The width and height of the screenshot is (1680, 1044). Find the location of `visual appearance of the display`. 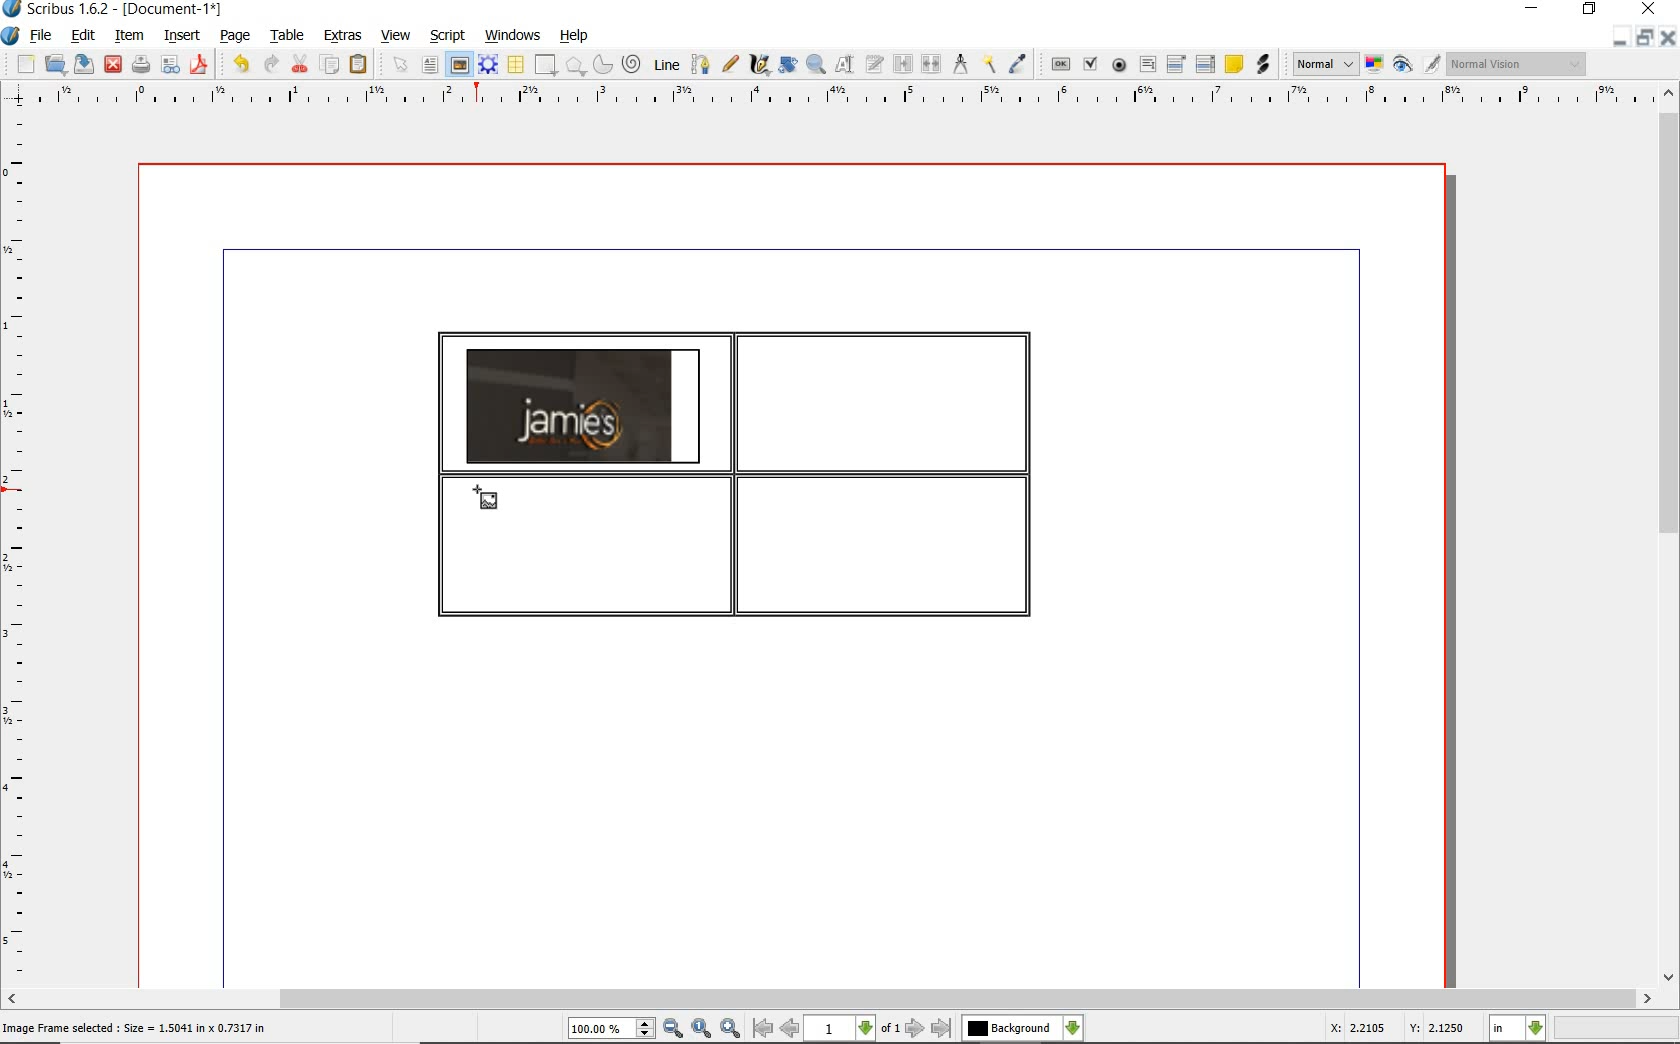

visual appearance of the display is located at coordinates (1514, 64).